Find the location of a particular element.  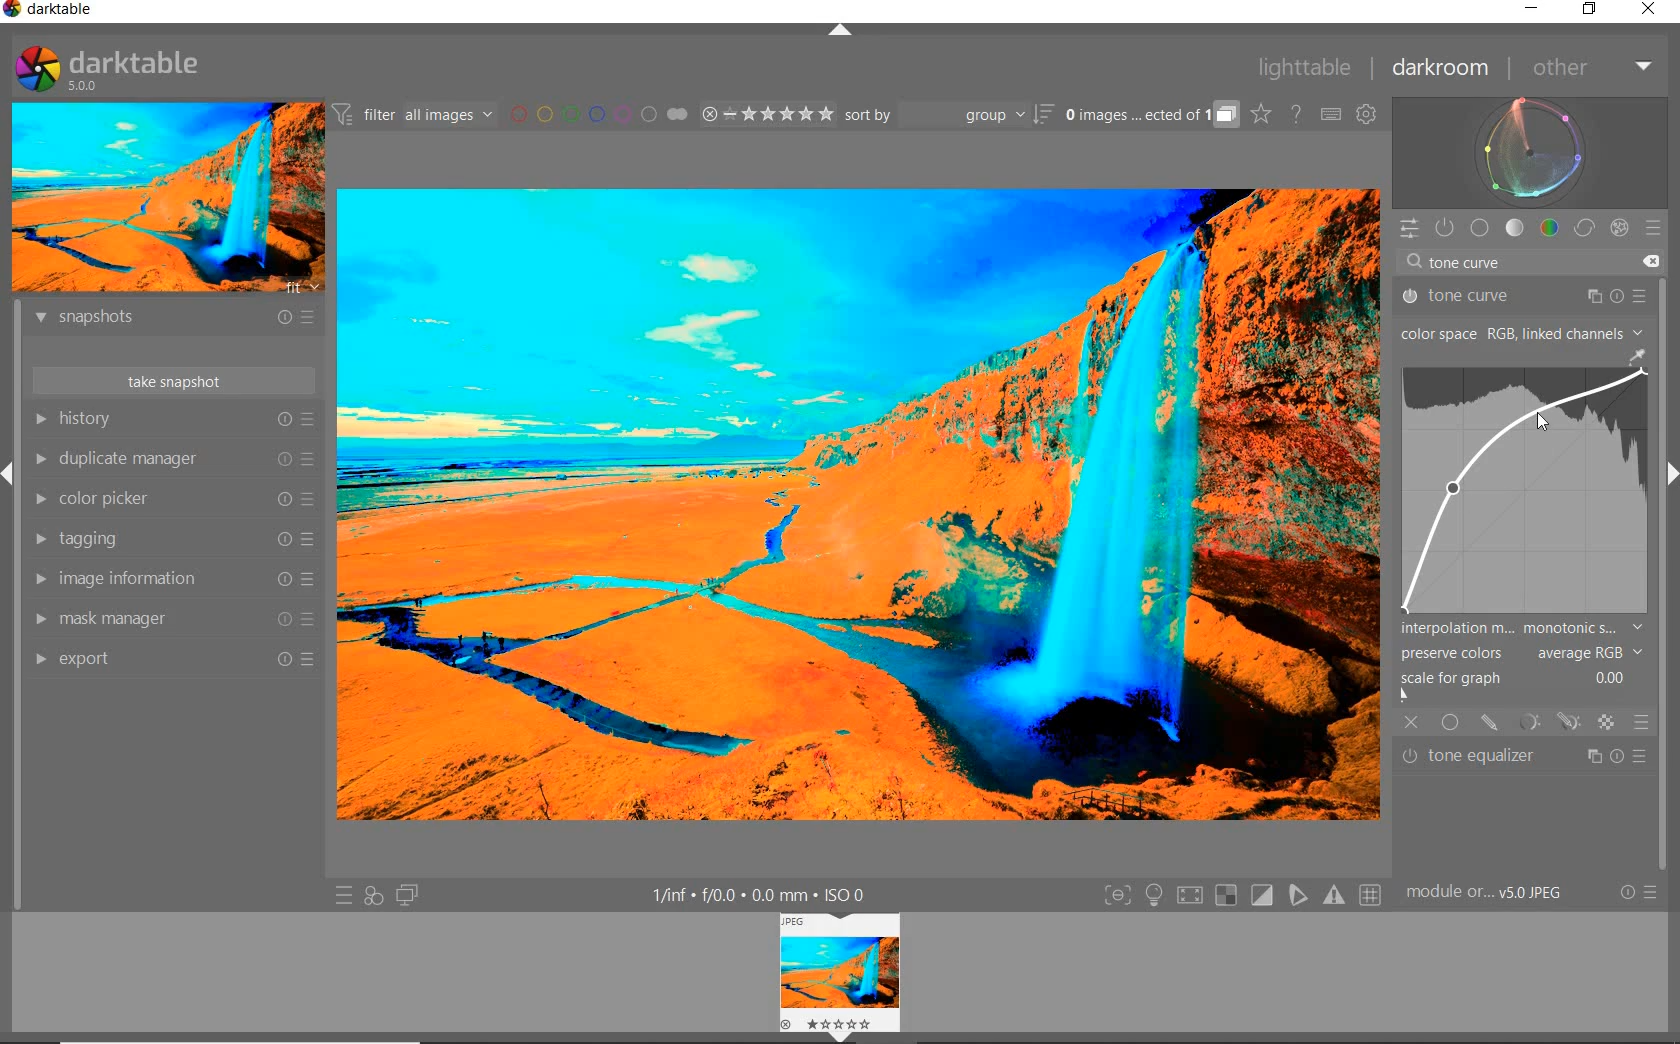

INTERPOLATION is located at coordinates (1523, 630).